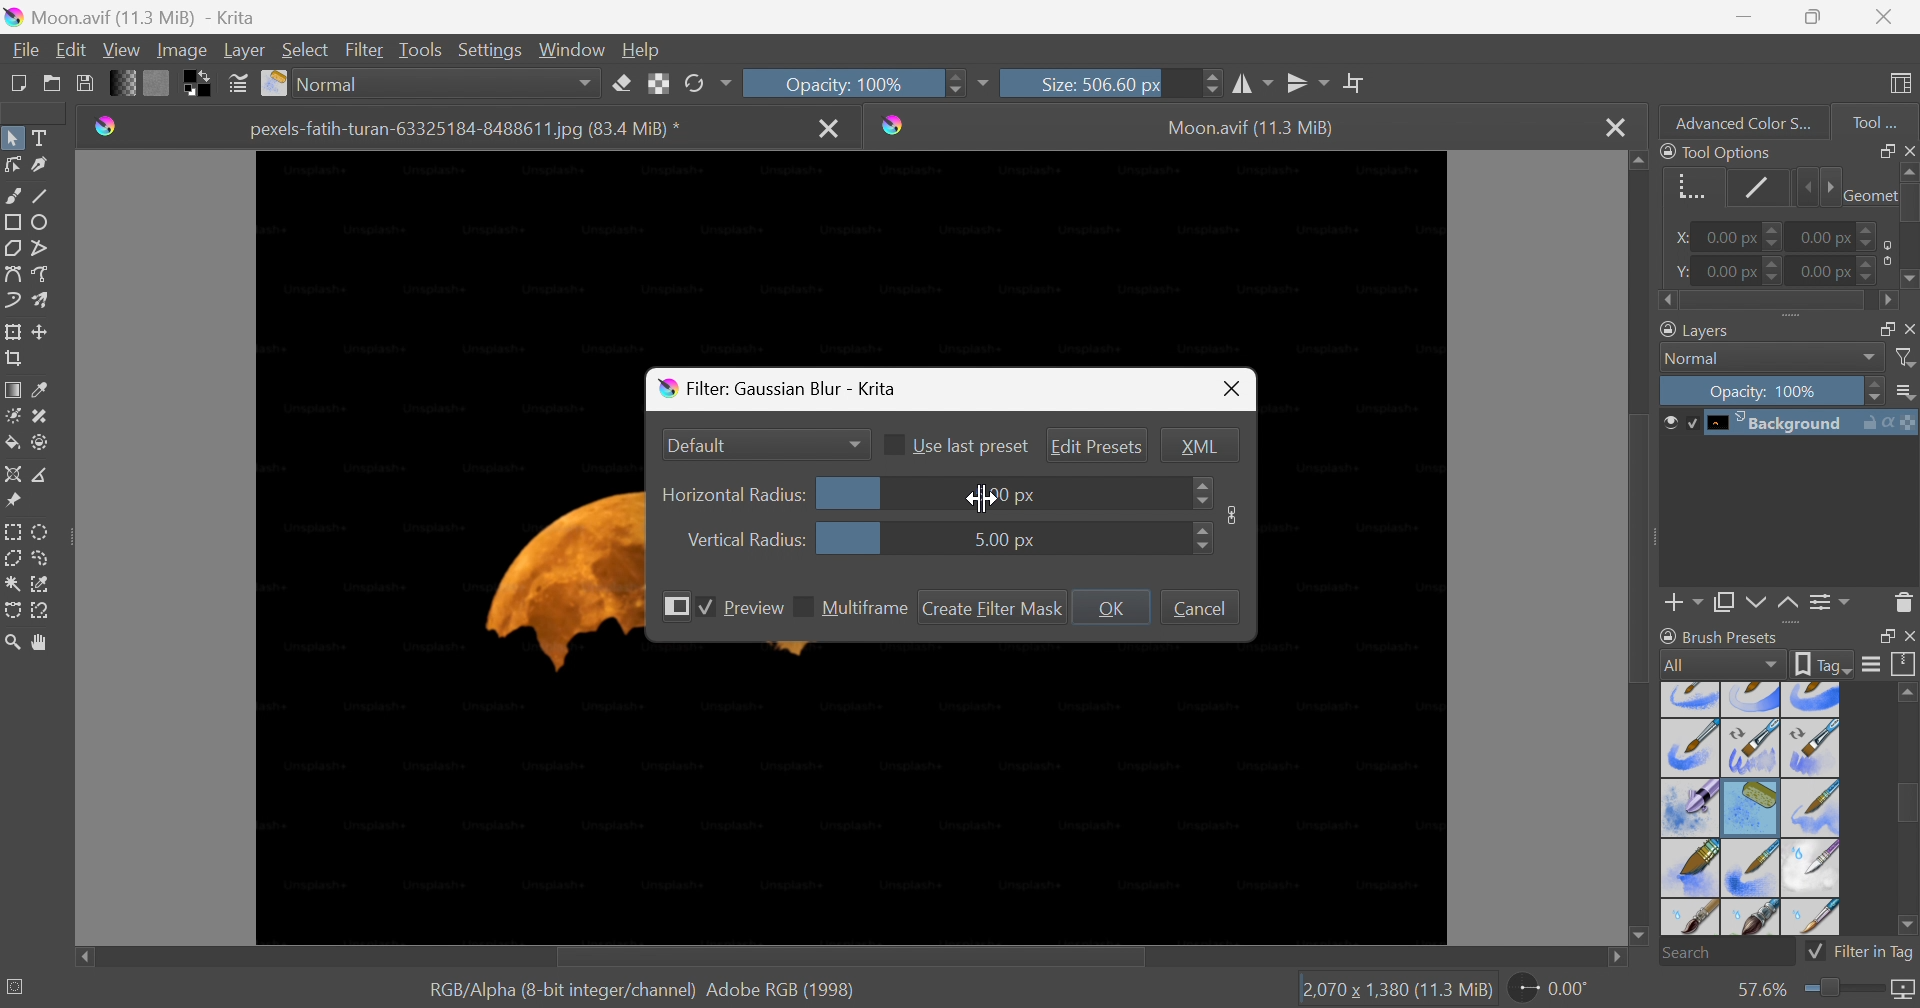 The image size is (1920, 1008). What do you see at coordinates (83, 953) in the screenshot?
I see `Scroll left` at bounding box center [83, 953].